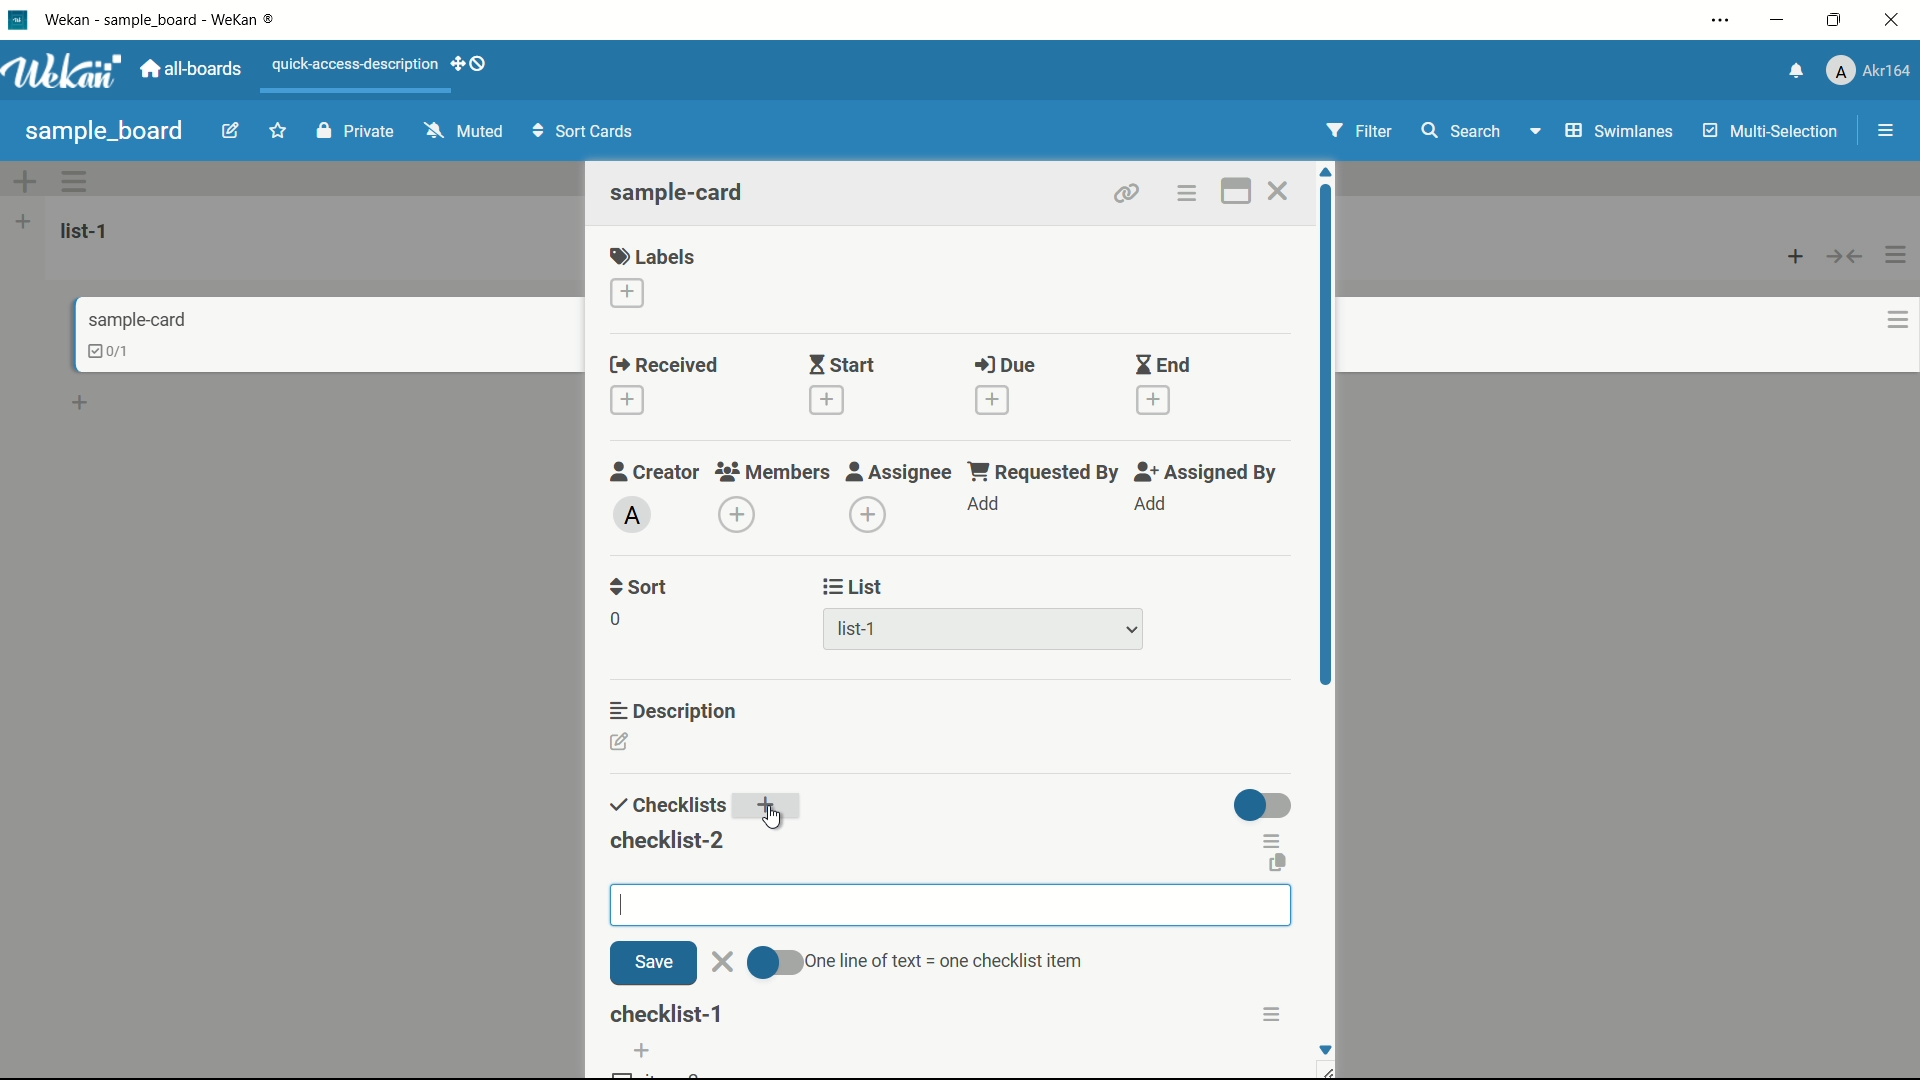 The height and width of the screenshot is (1080, 1920). What do you see at coordinates (1277, 194) in the screenshot?
I see `close card` at bounding box center [1277, 194].